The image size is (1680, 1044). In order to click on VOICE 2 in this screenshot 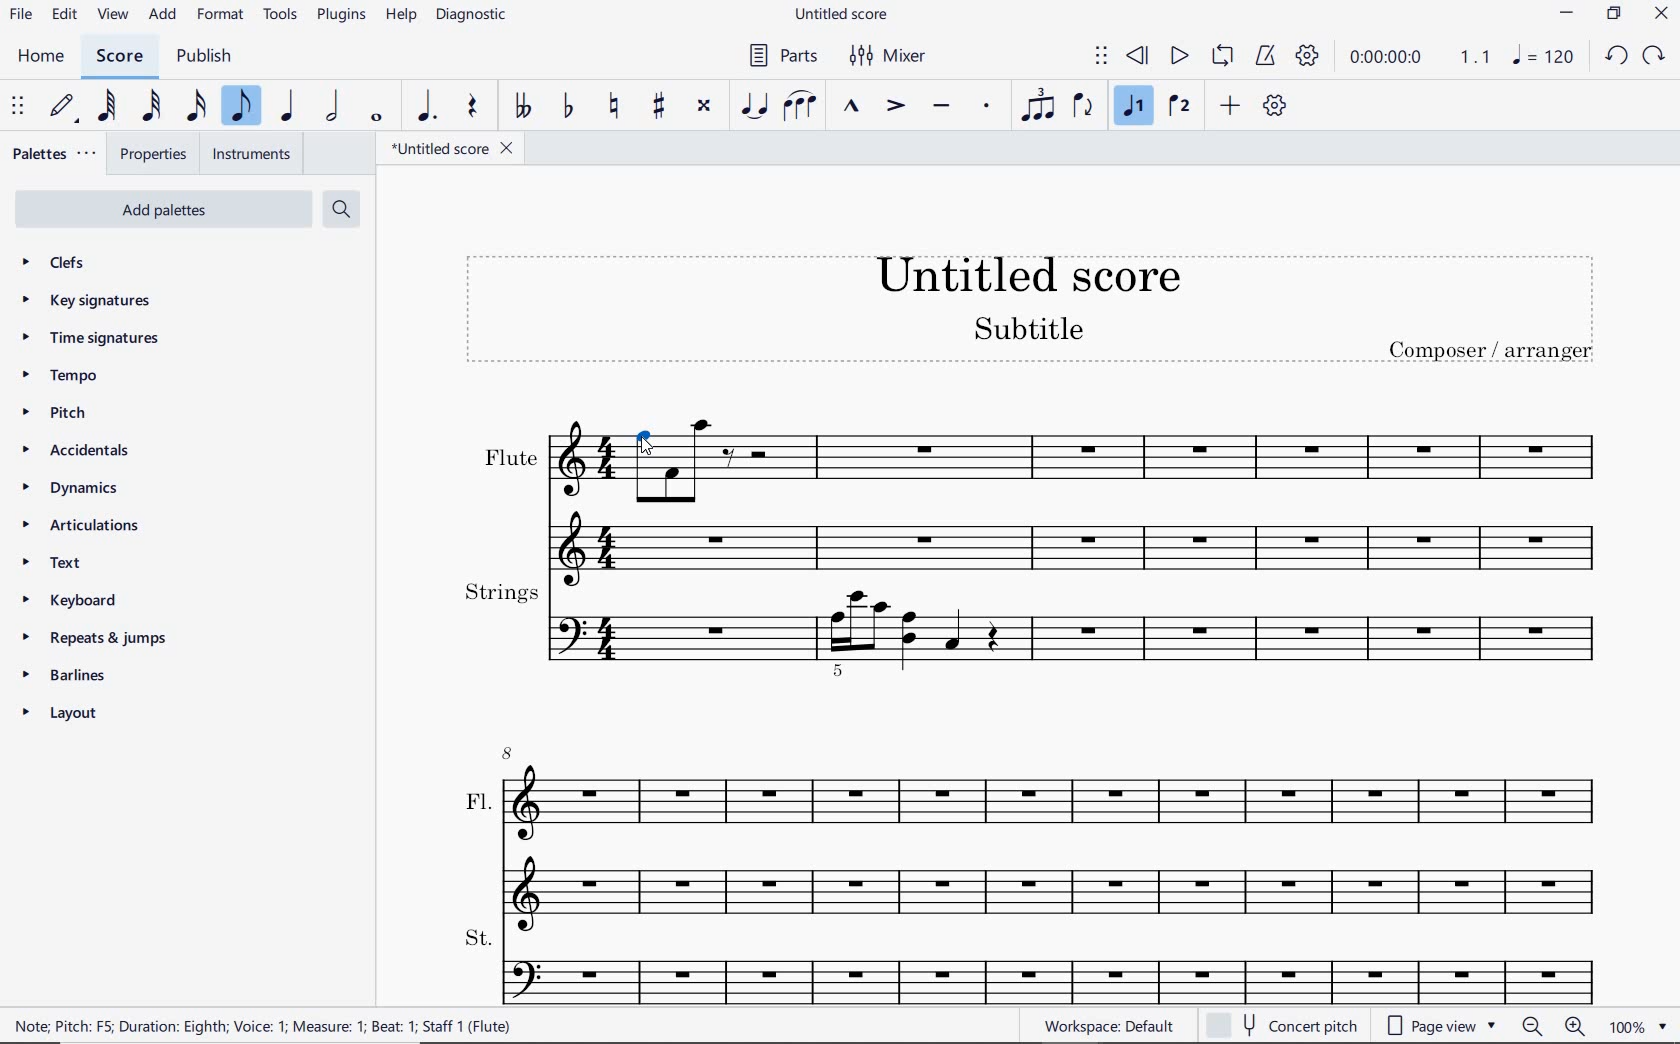, I will do `click(1178, 107)`.